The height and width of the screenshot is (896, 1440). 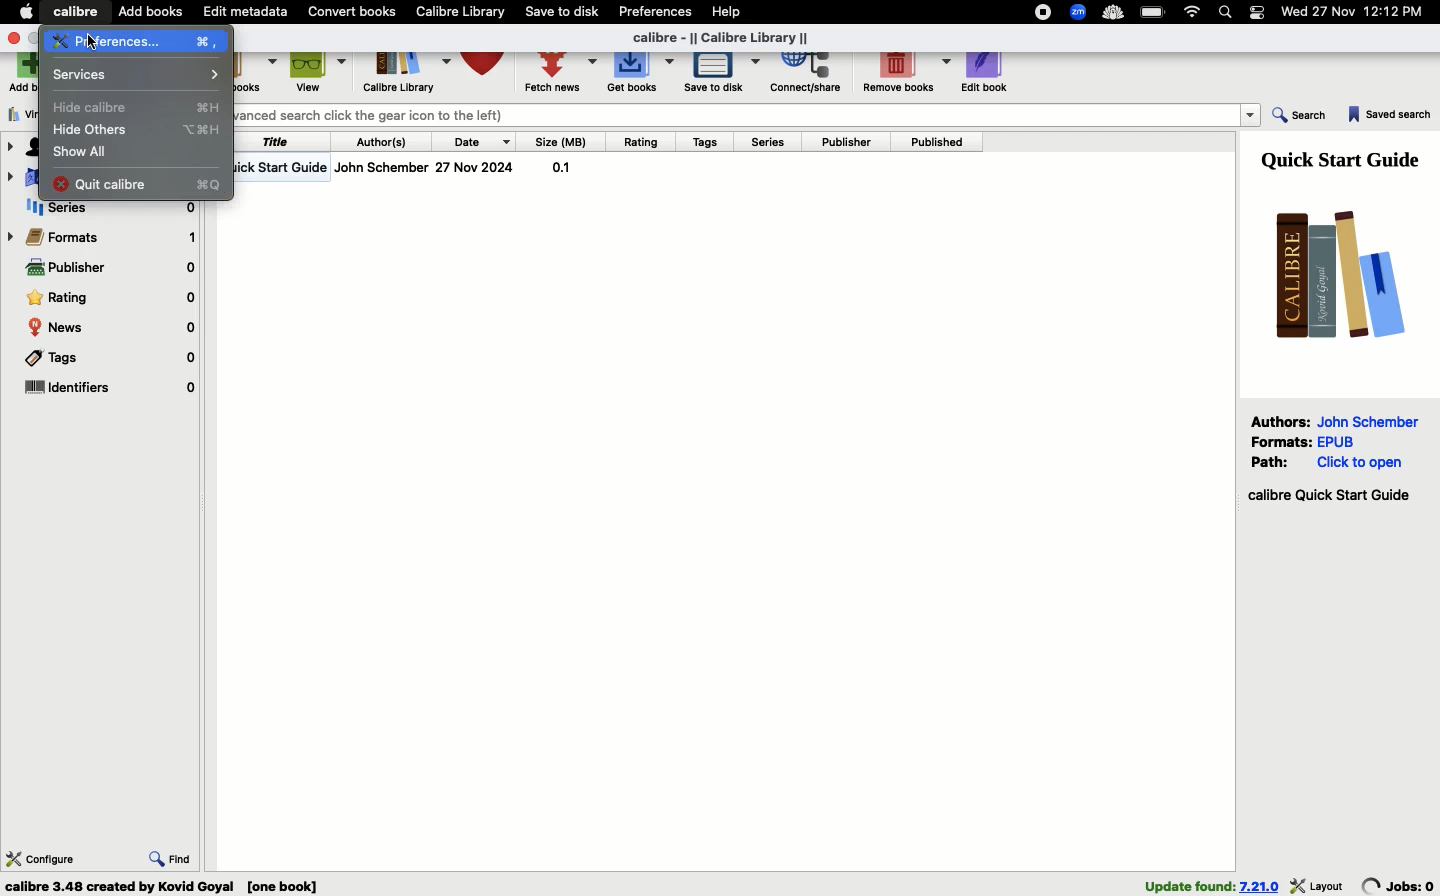 What do you see at coordinates (84, 151) in the screenshot?
I see `Show all` at bounding box center [84, 151].